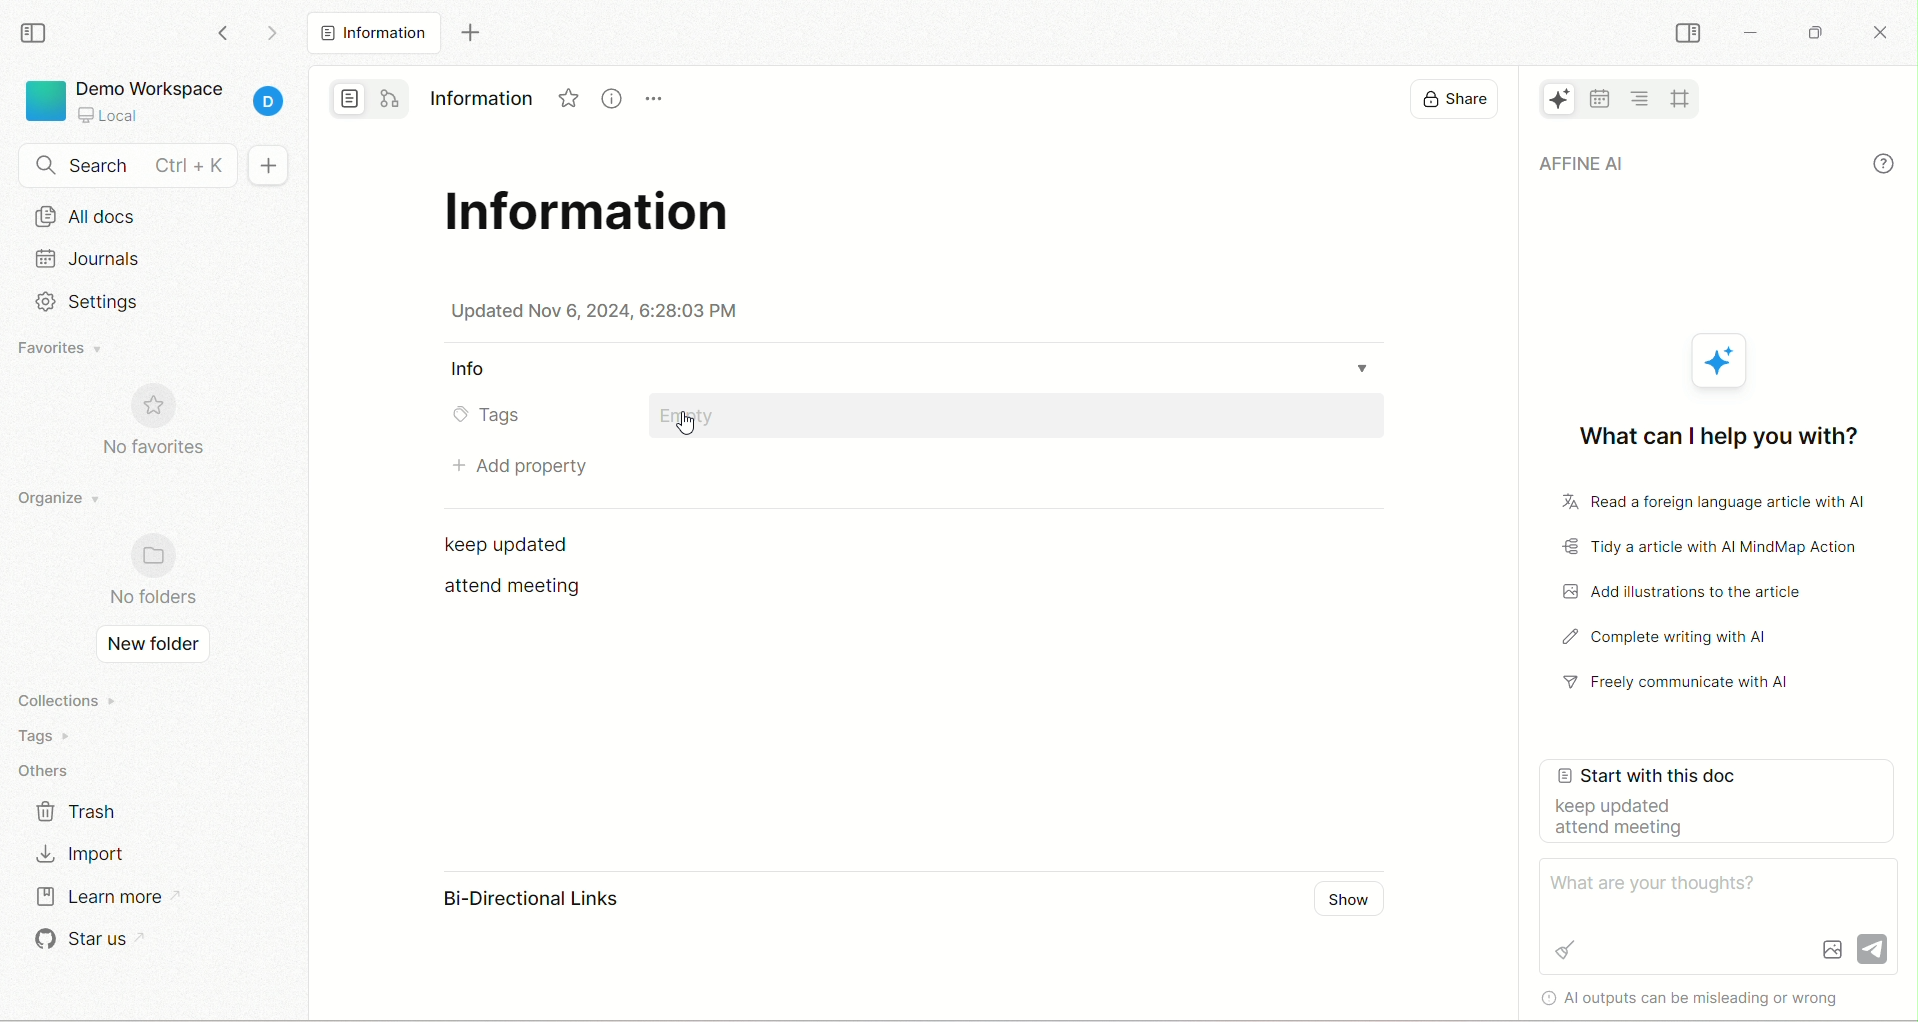  I want to click on all frames, so click(1680, 97).